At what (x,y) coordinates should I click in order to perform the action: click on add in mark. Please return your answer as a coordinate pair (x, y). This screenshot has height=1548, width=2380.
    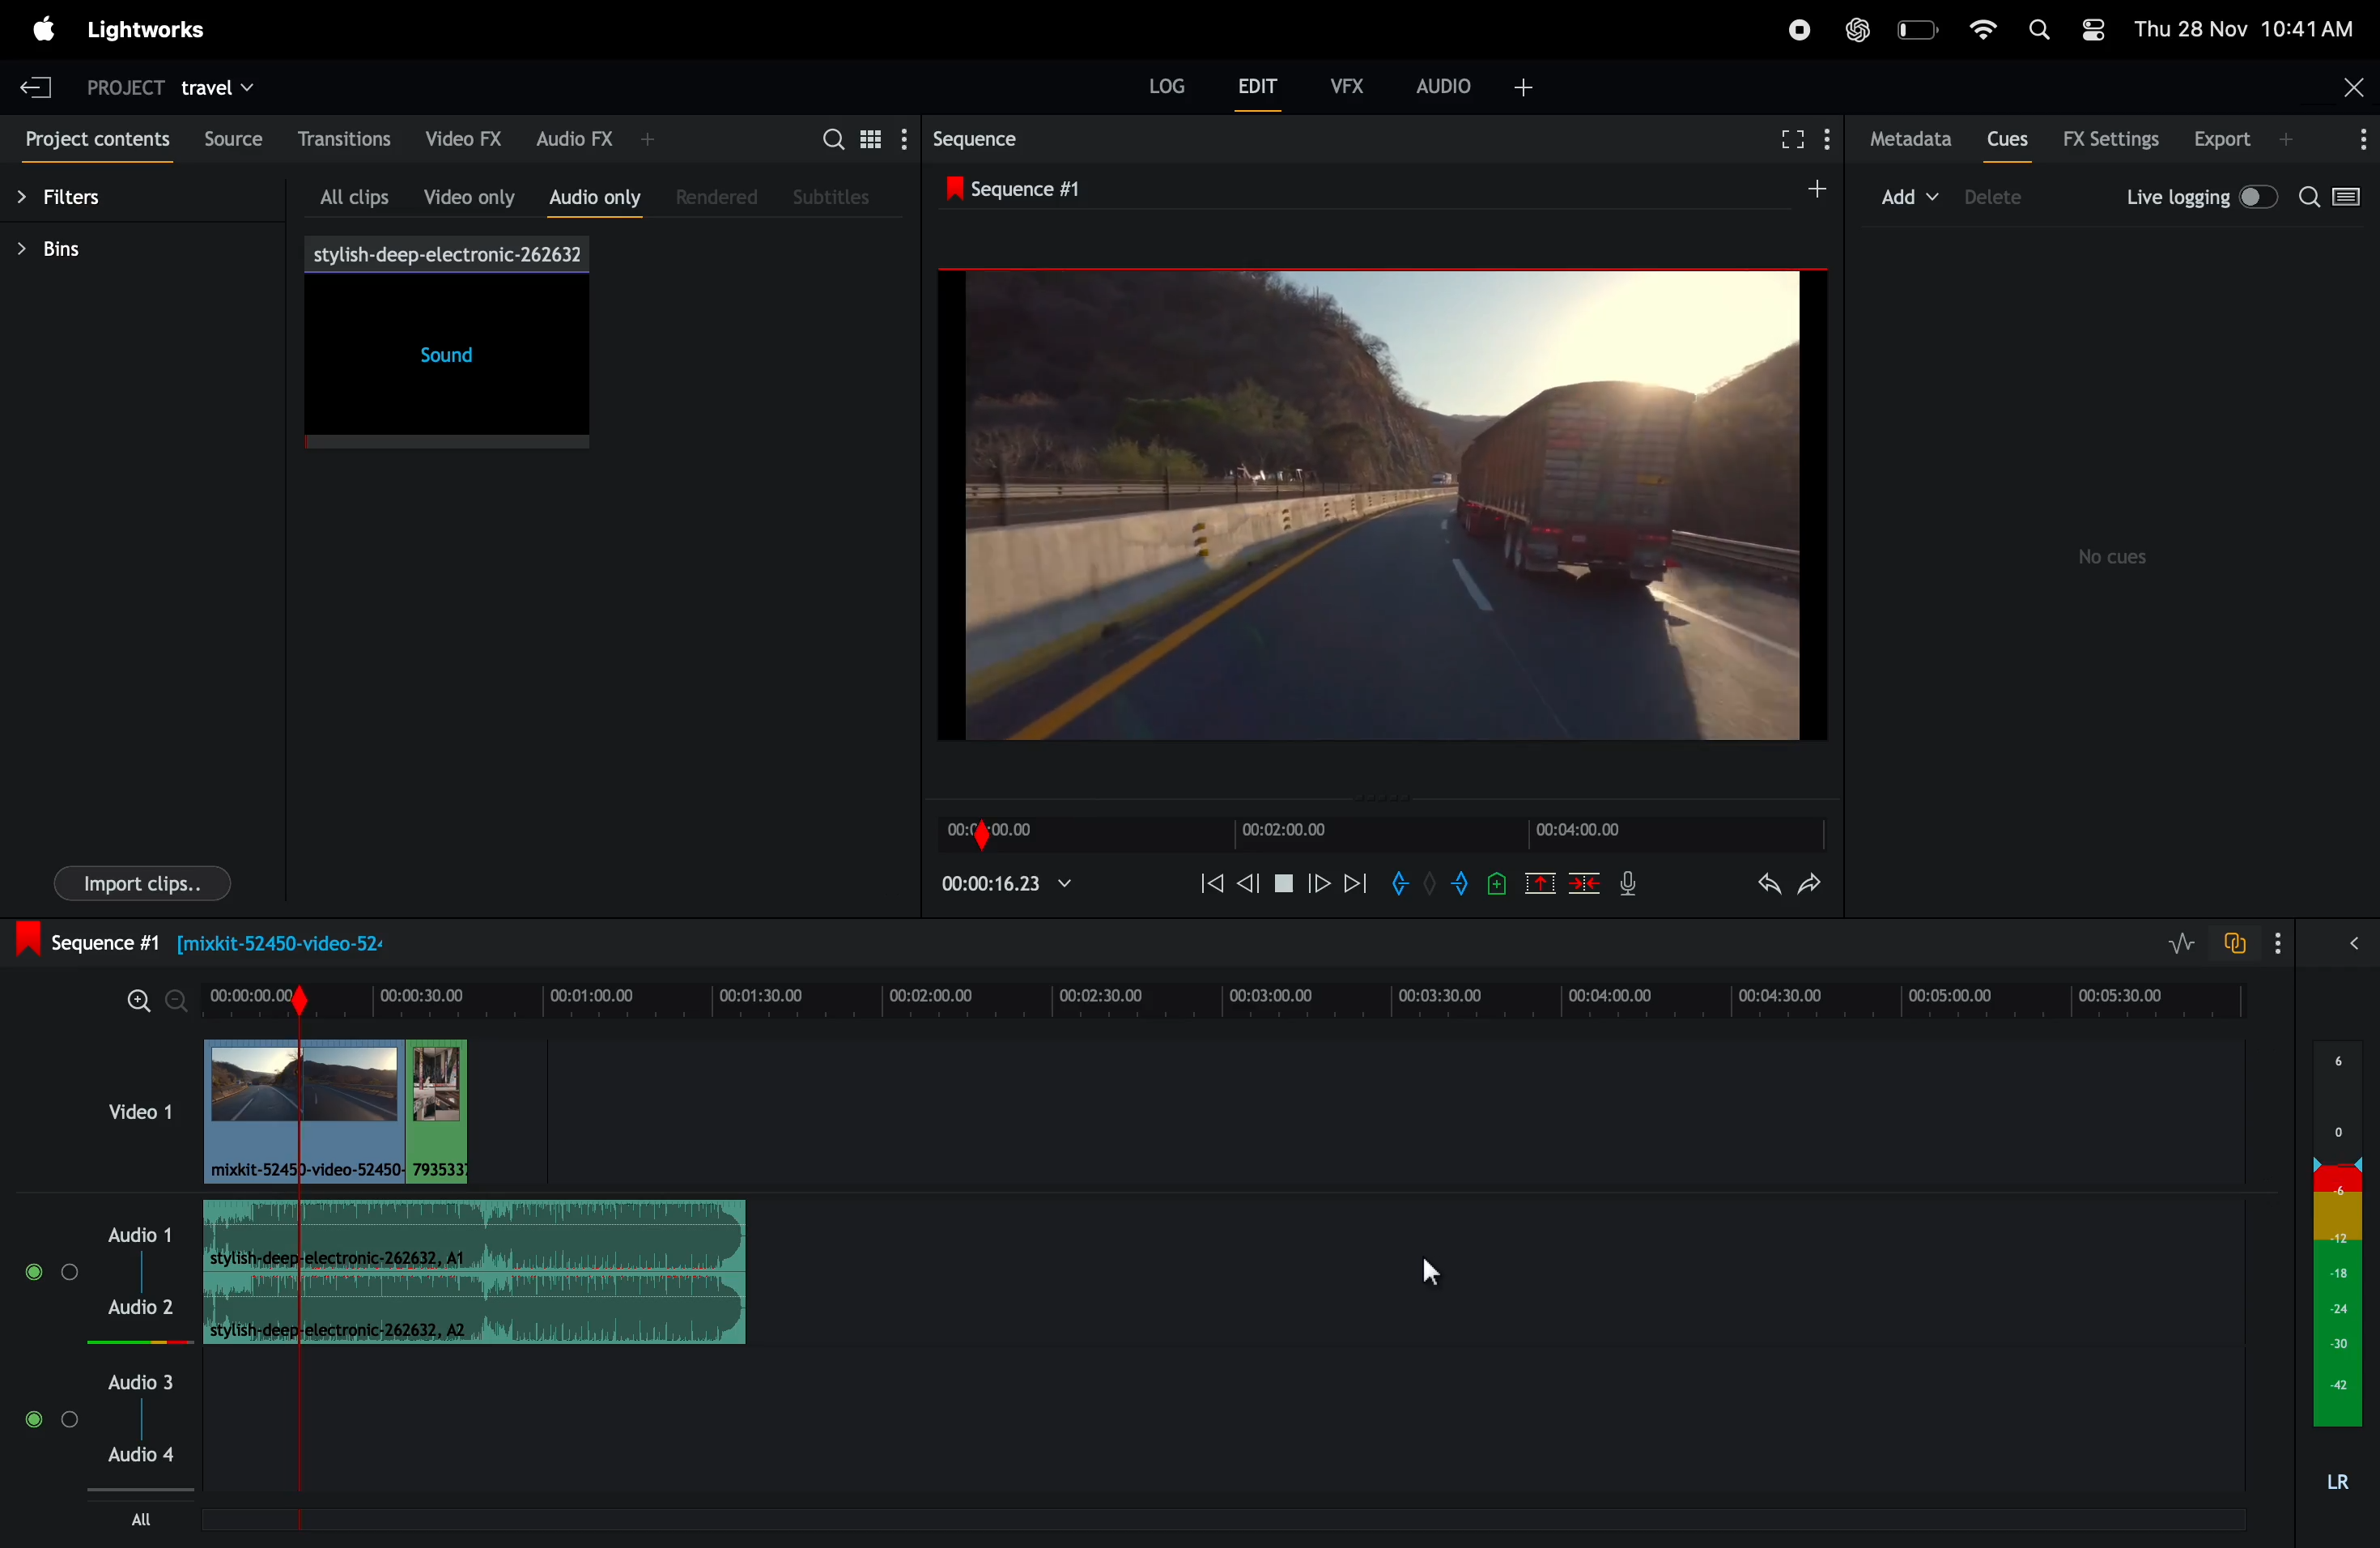
    Looking at the image, I should click on (1402, 883).